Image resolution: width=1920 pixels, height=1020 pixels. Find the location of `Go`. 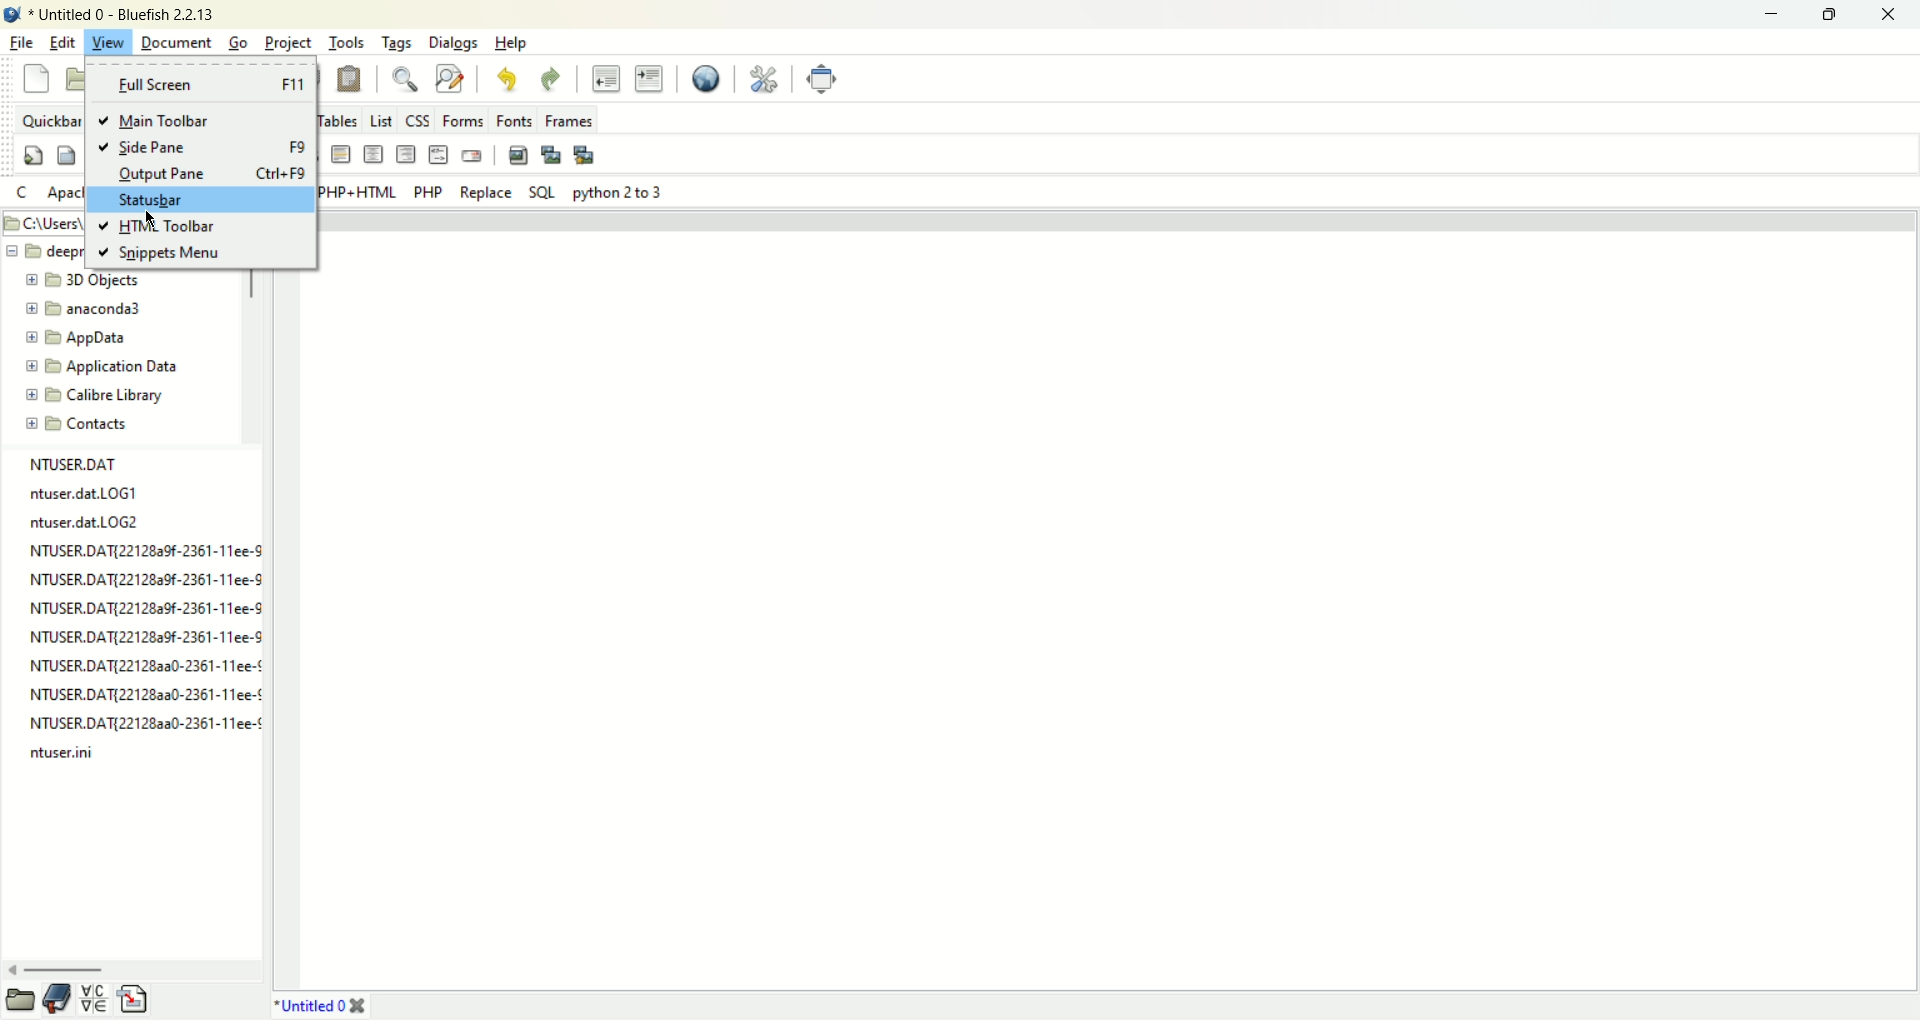

Go is located at coordinates (243, 45).